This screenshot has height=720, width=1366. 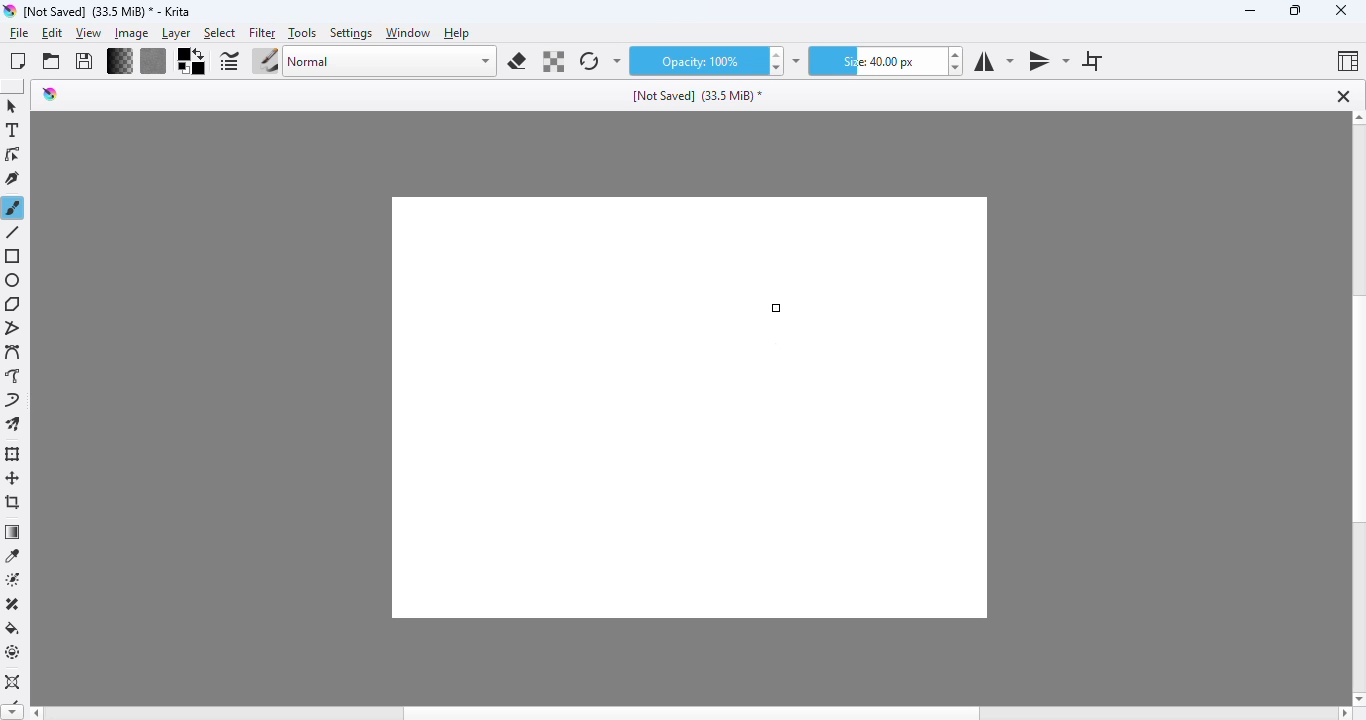 I want to click on choose brush preset, so click(x=266, y=61).